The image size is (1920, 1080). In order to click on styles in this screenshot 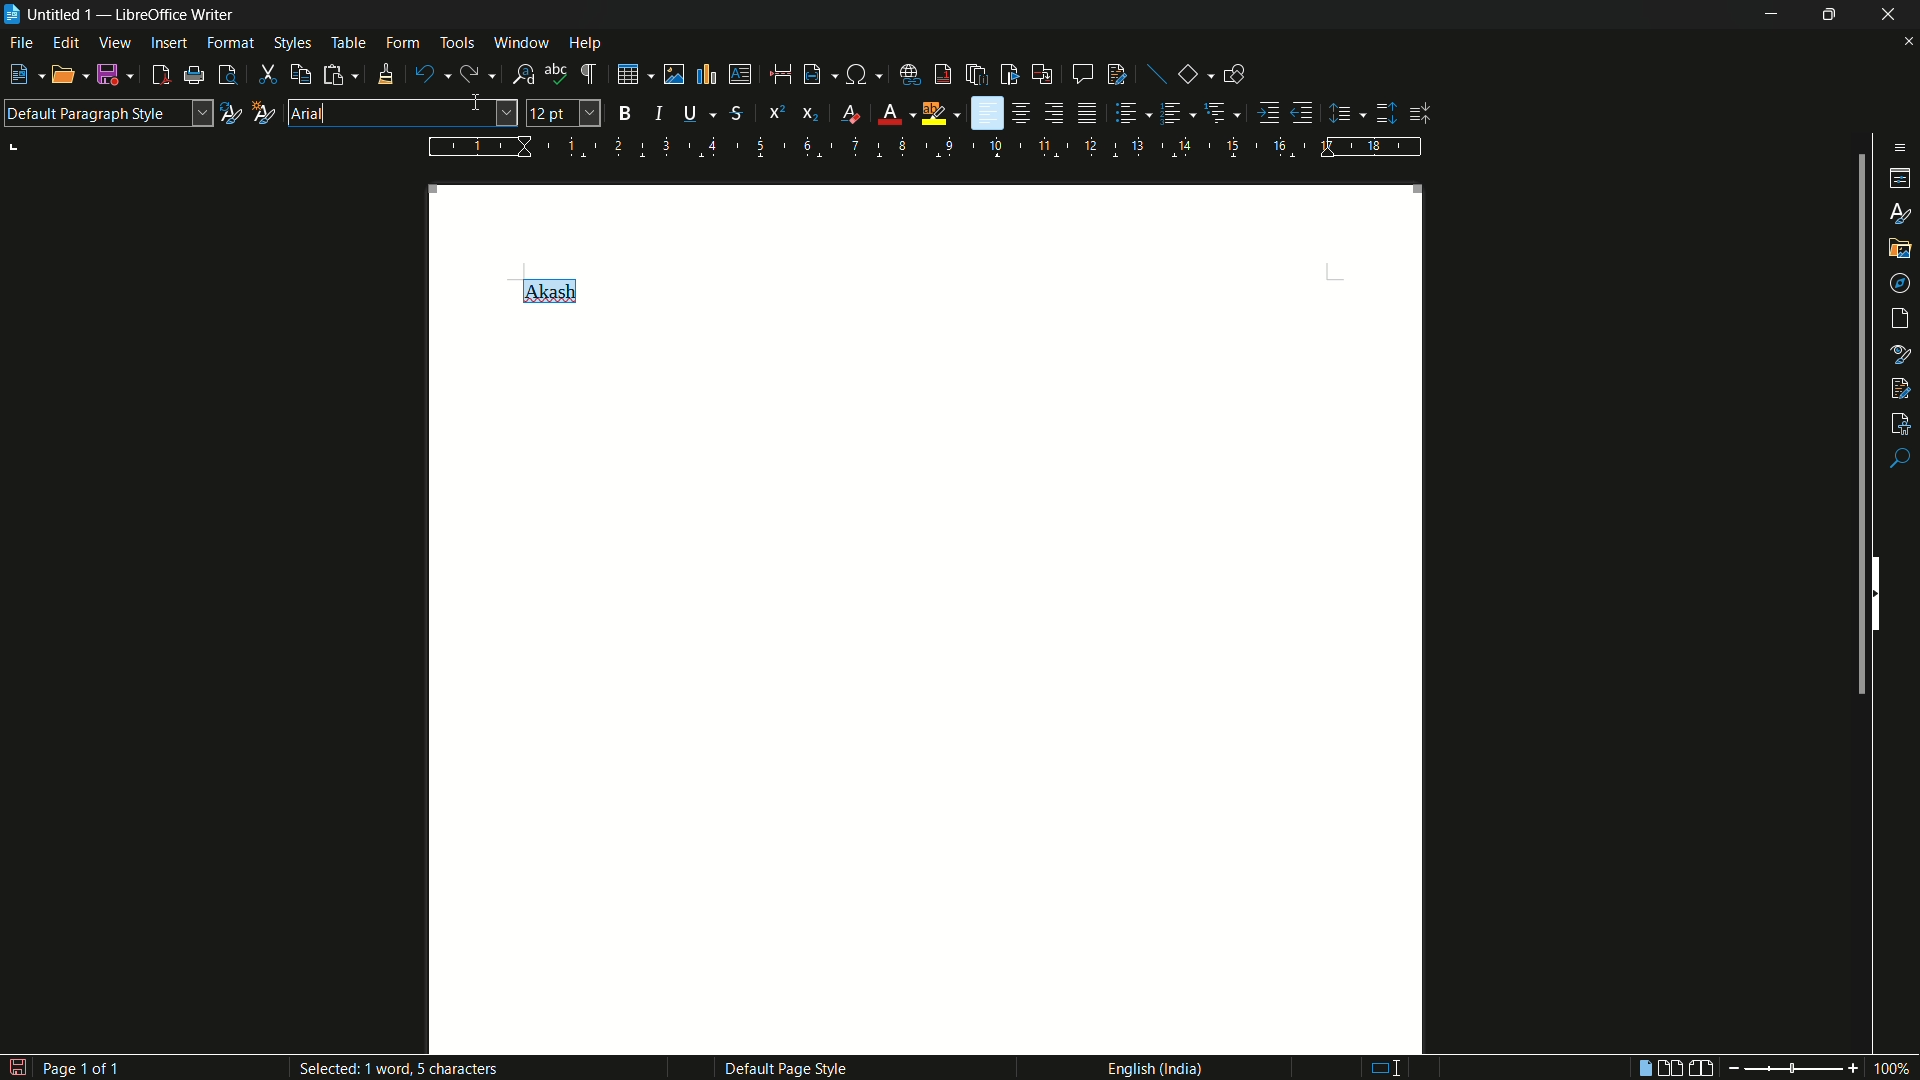, I will do `click(1902, 212)`.